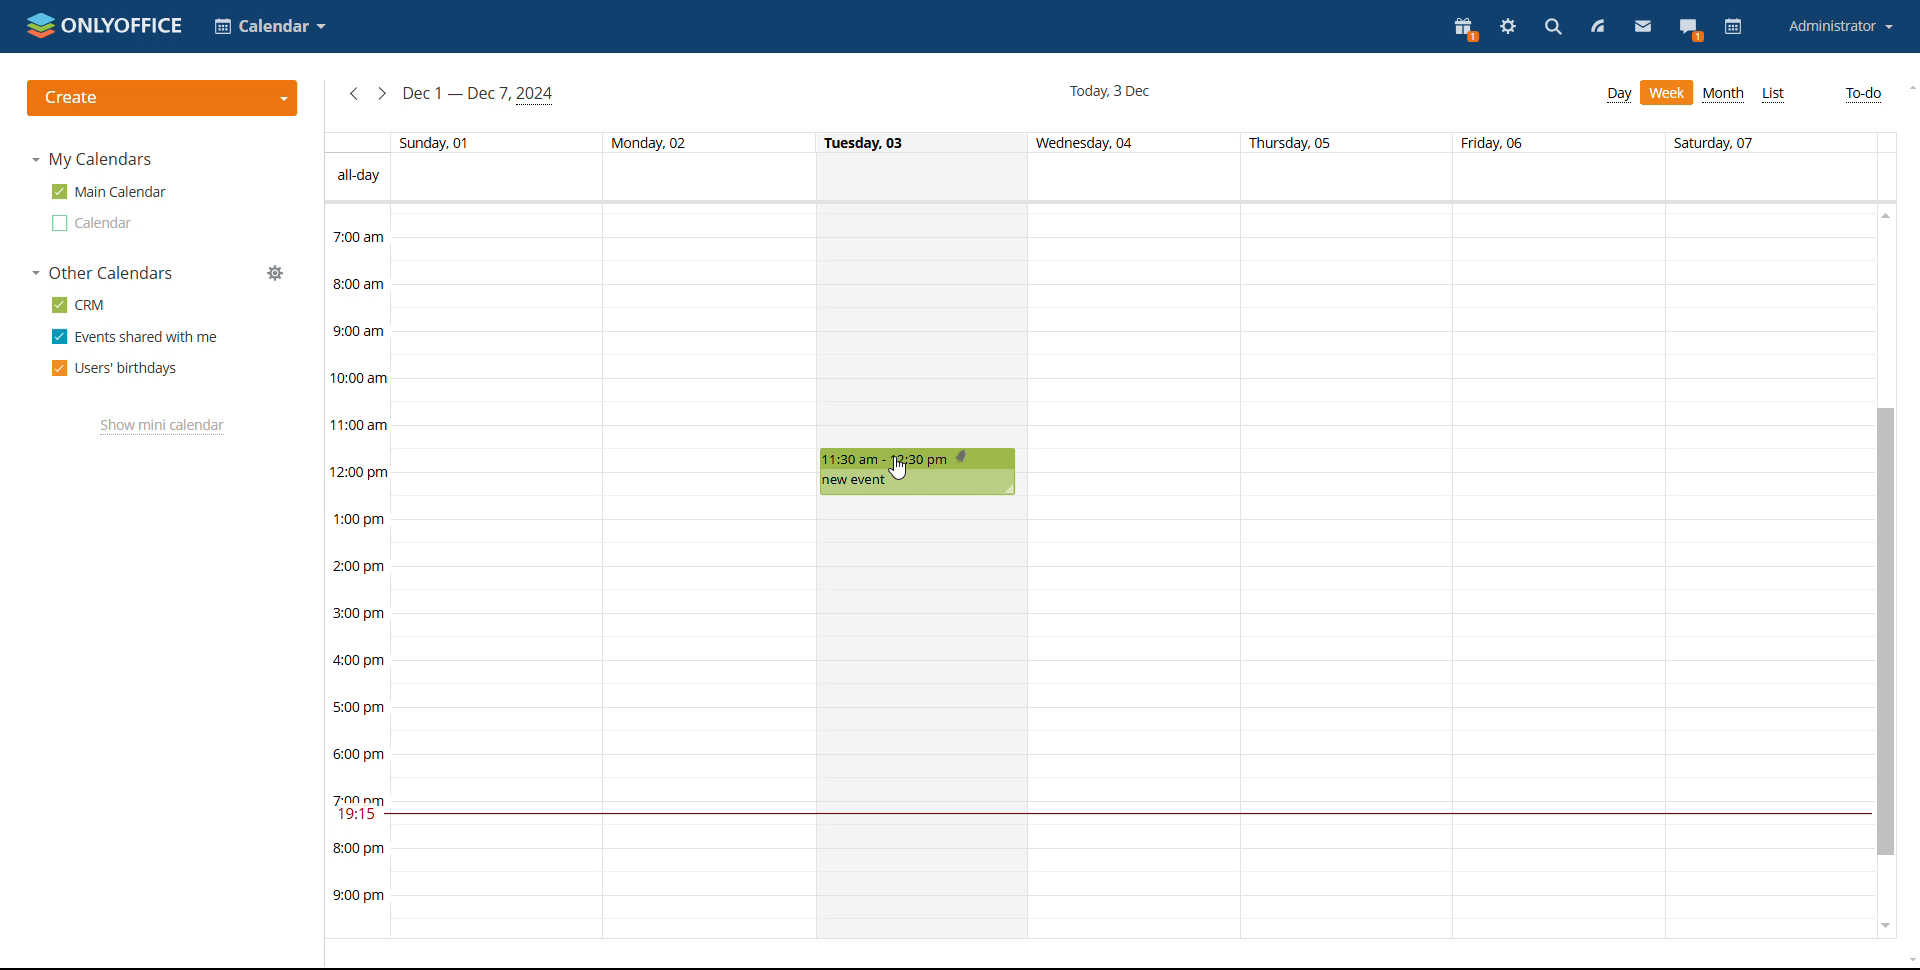 Image resolution: width=1920 pixels, height=970 pixels. What do you see at coordinates (358, 236) in the screenshot?
I see `7:00 am` at bounding box center [358, 236].